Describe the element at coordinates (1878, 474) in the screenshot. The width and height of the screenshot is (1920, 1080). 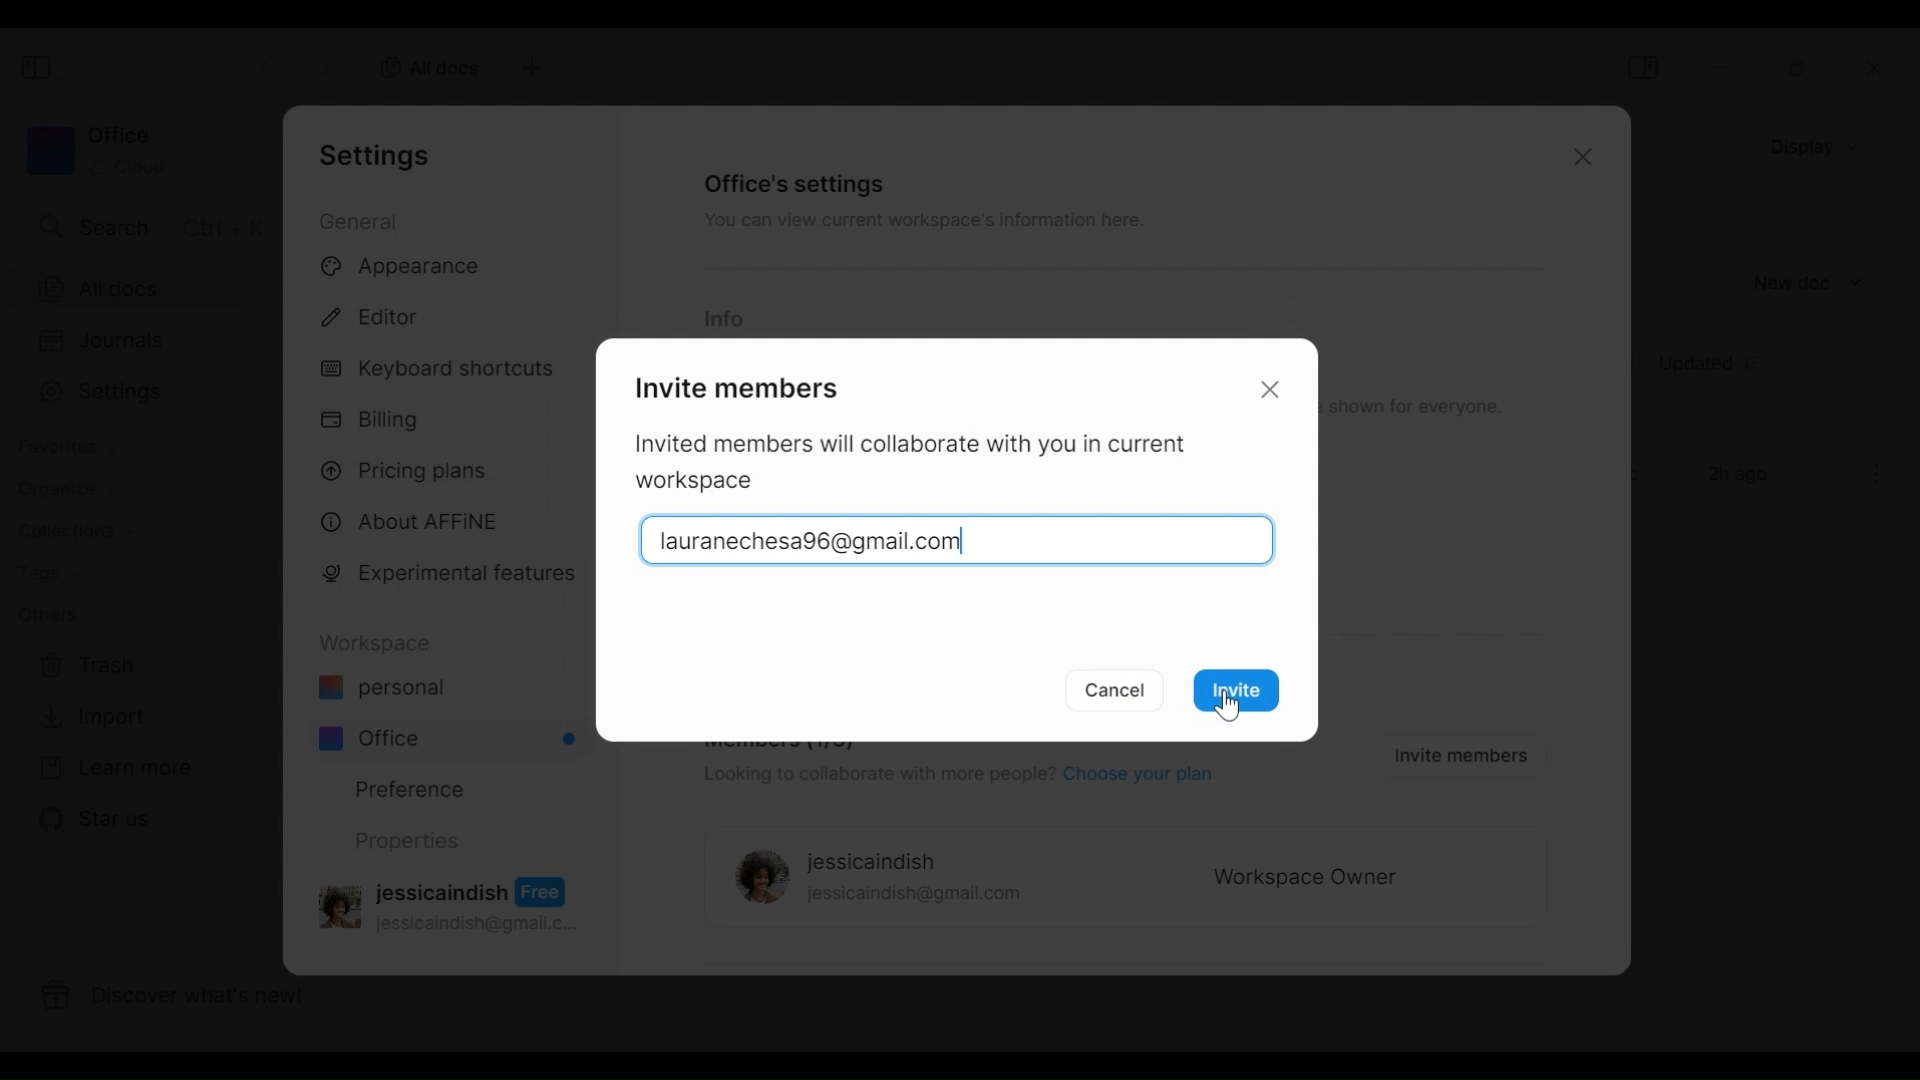
I see `More options` at that location.